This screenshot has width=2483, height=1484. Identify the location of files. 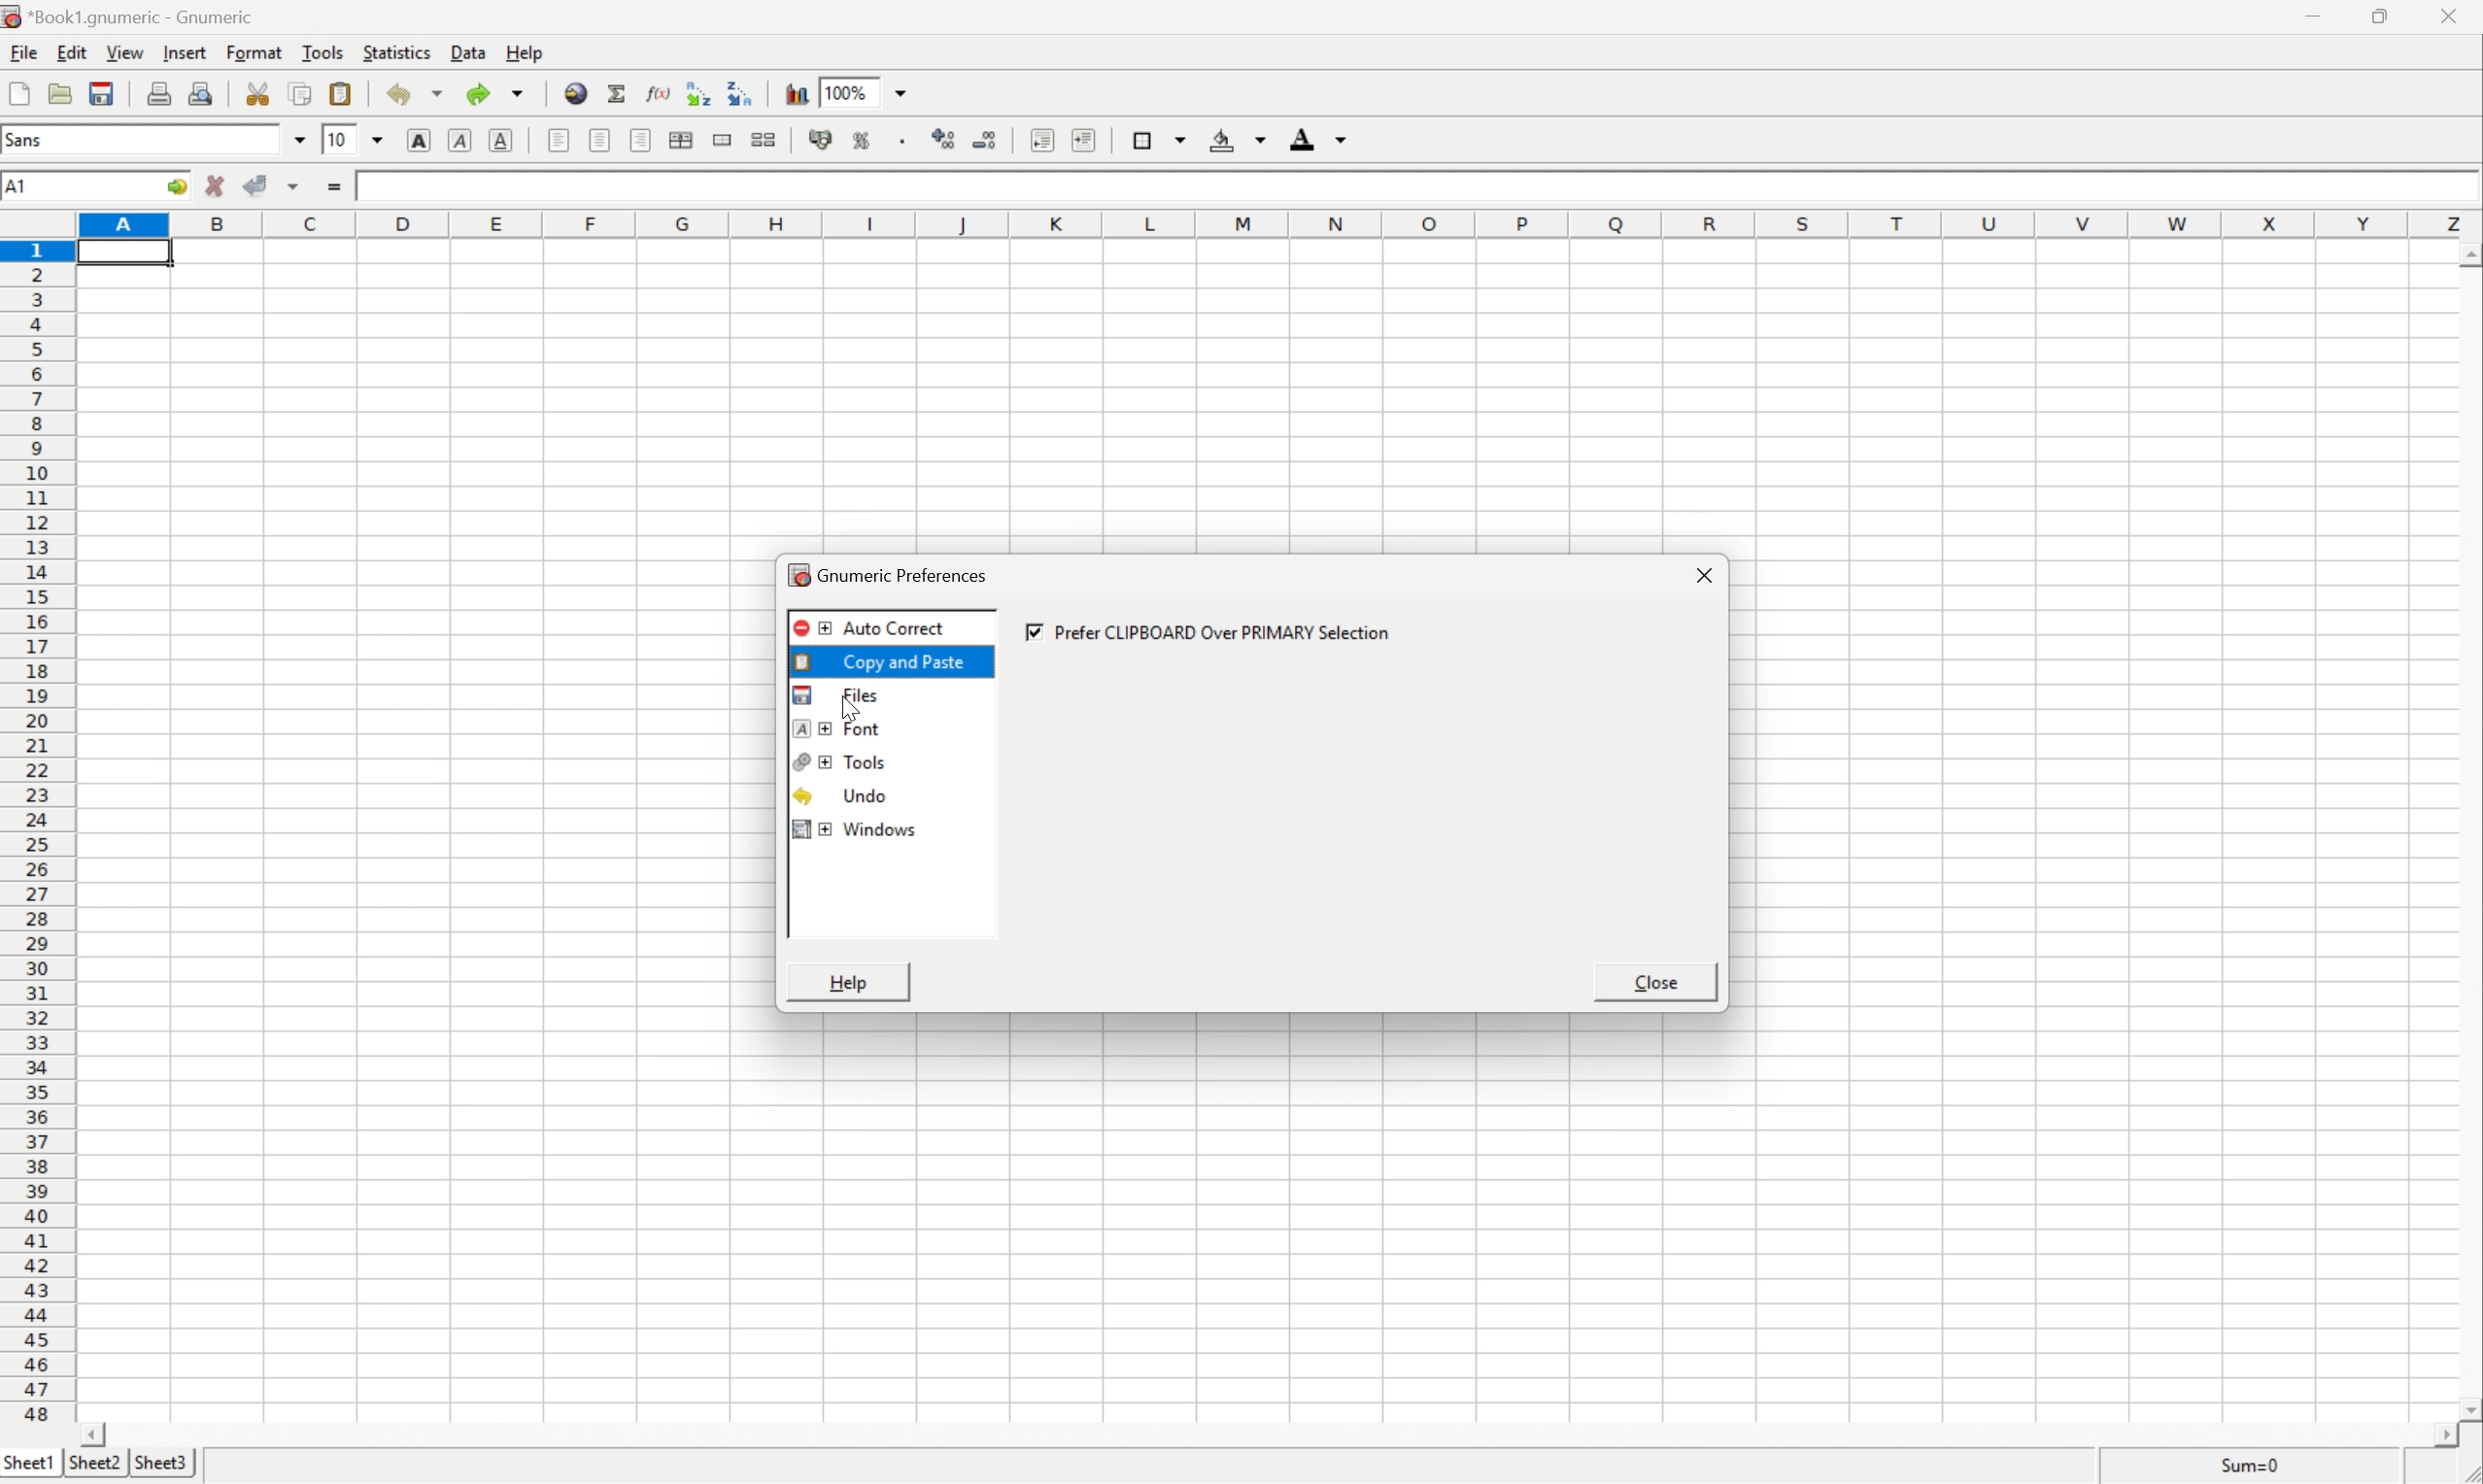
(832, 693).